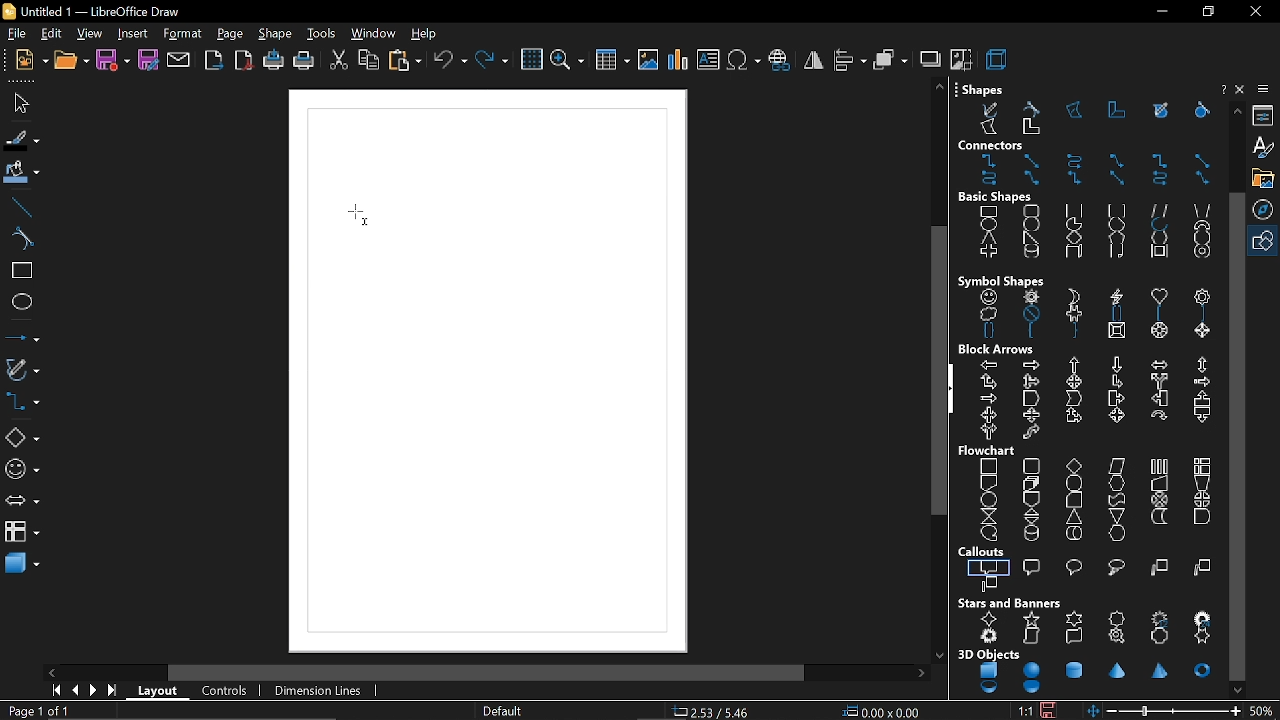 The height and width of the screenshot is (720, 1280). I want to click on flowchart, so click(22, 532).